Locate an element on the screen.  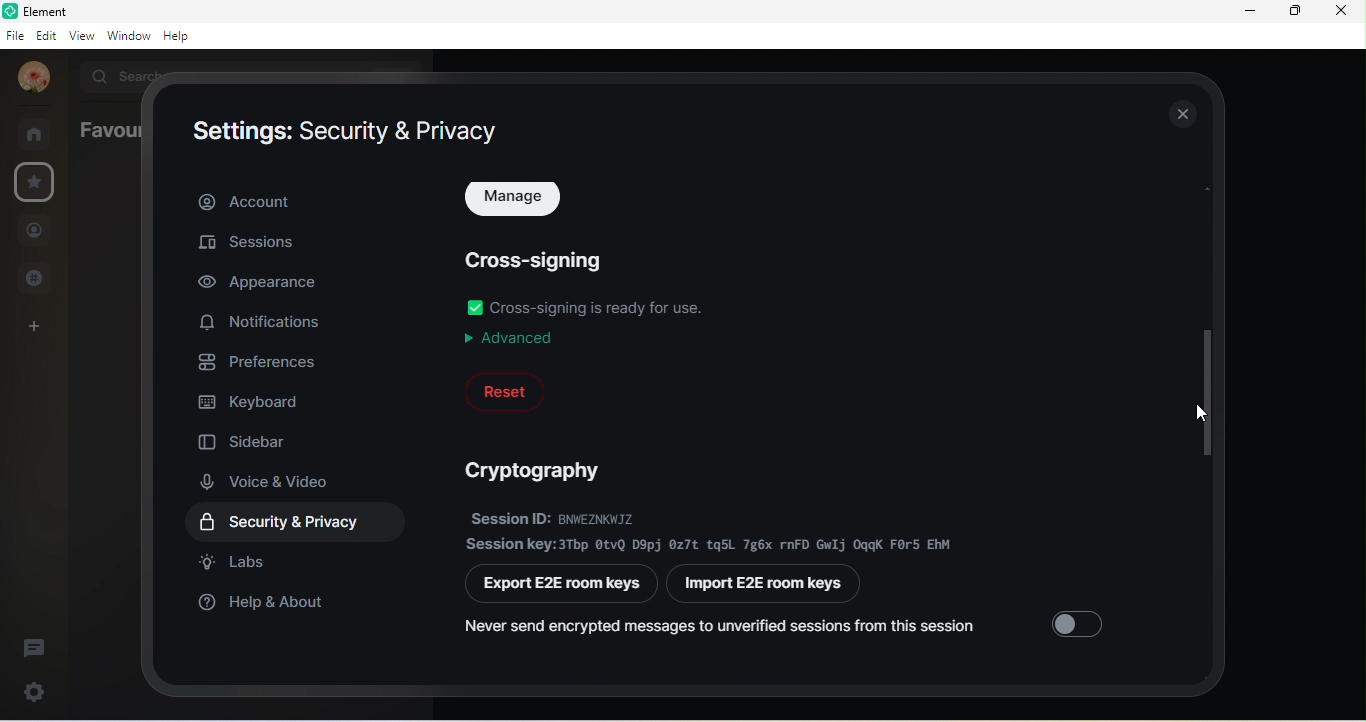
keyboard is located at coordinates (255, 399).